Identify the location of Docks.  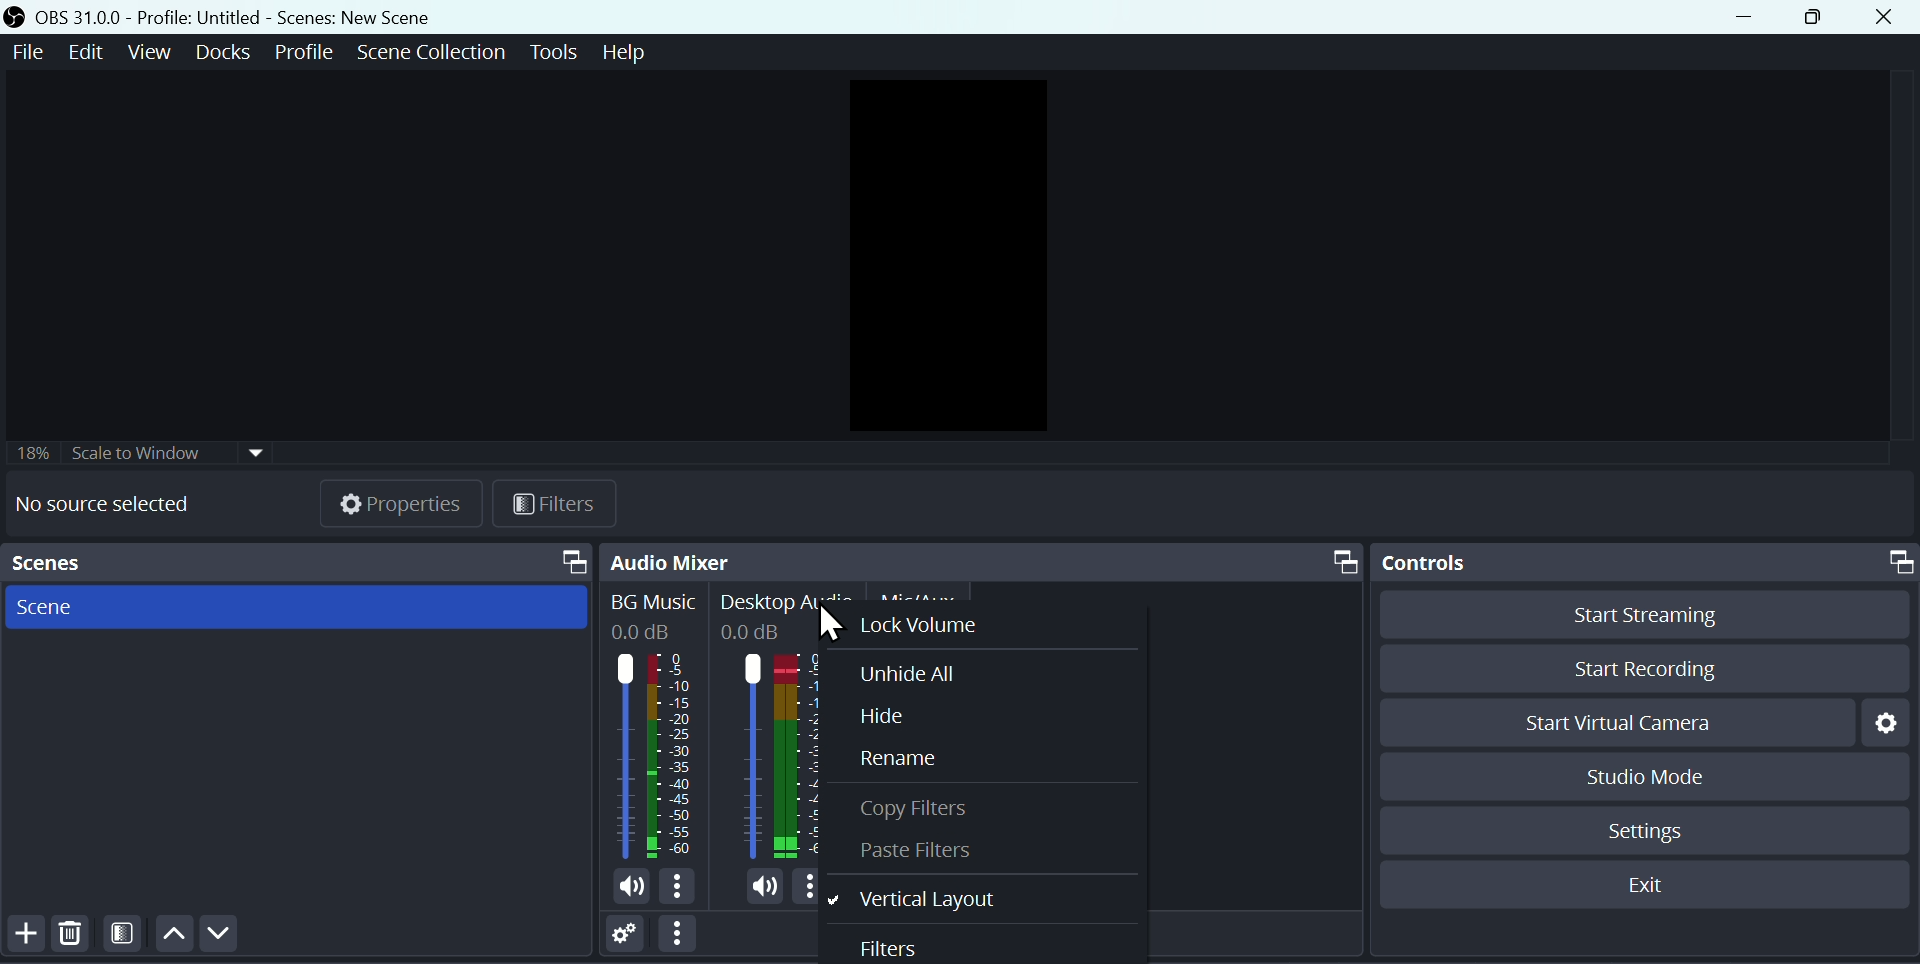
(220, 51).